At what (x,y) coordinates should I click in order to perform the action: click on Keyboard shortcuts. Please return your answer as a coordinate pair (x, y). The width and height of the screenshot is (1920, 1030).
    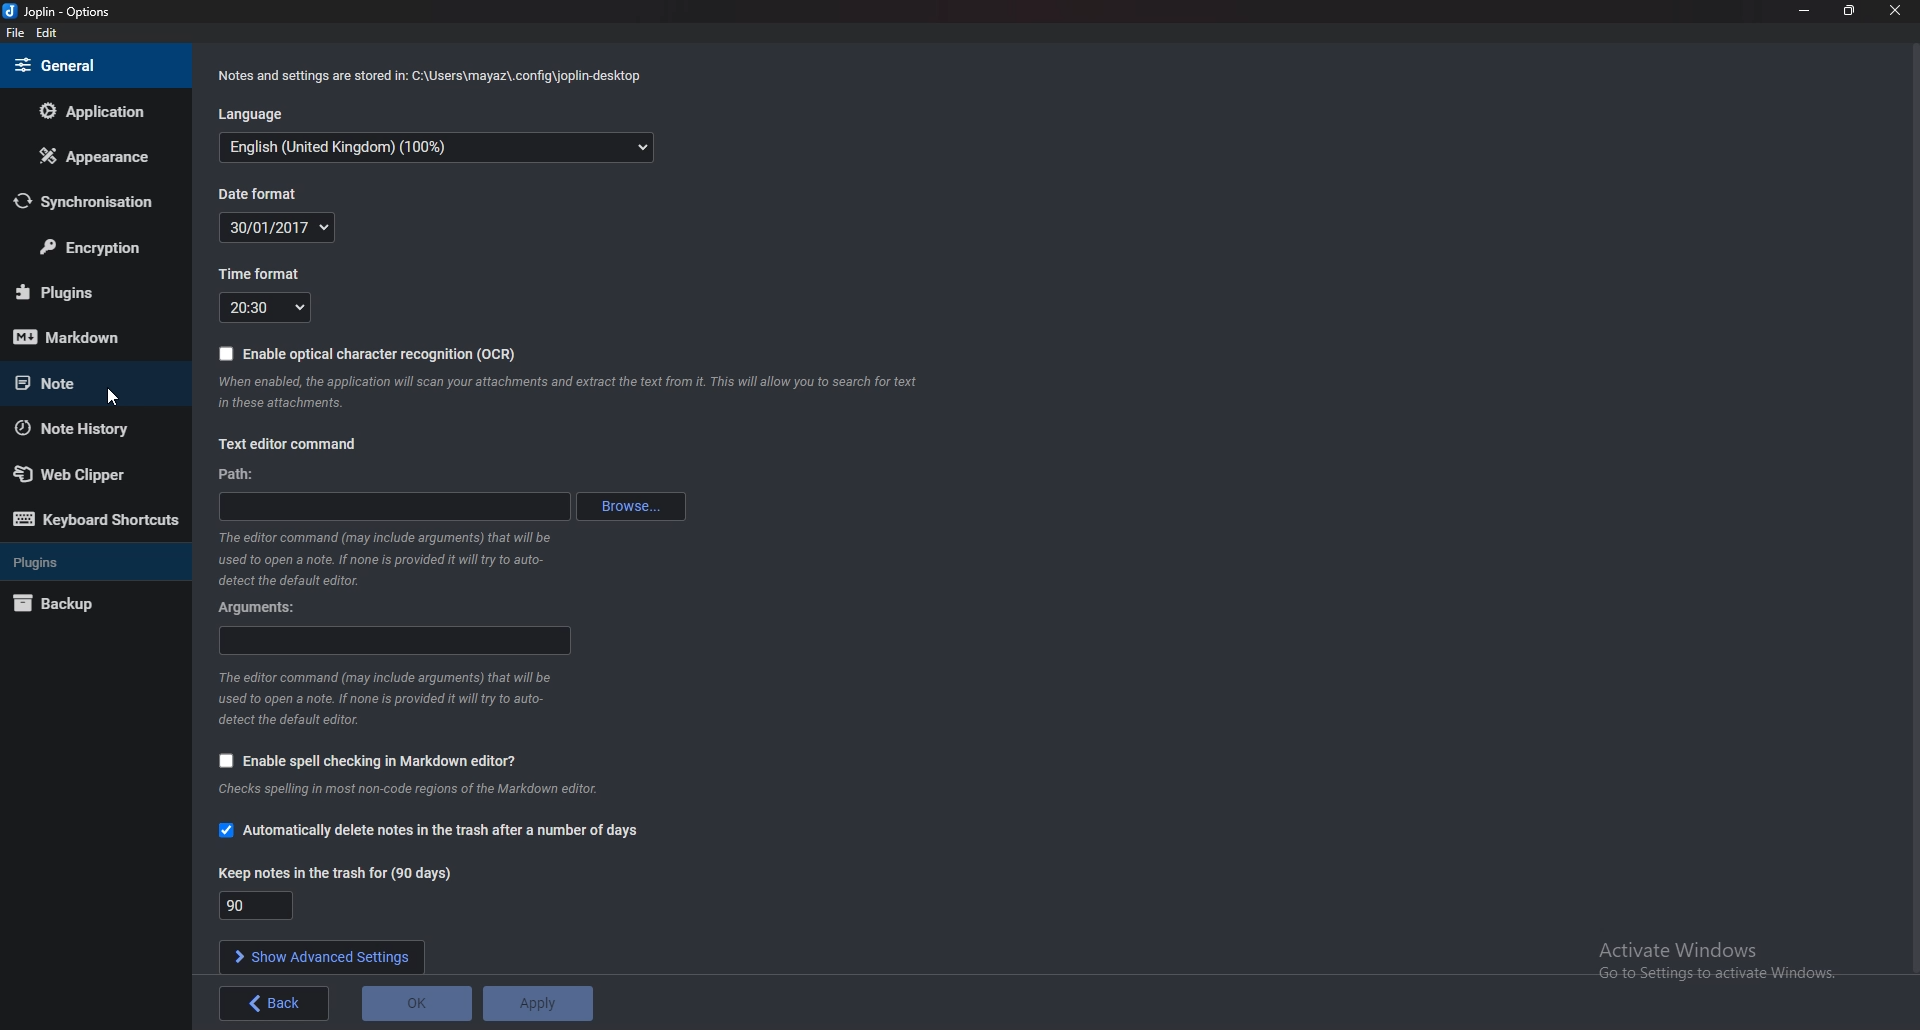
    Looking at the image, I should click on (97, 523).